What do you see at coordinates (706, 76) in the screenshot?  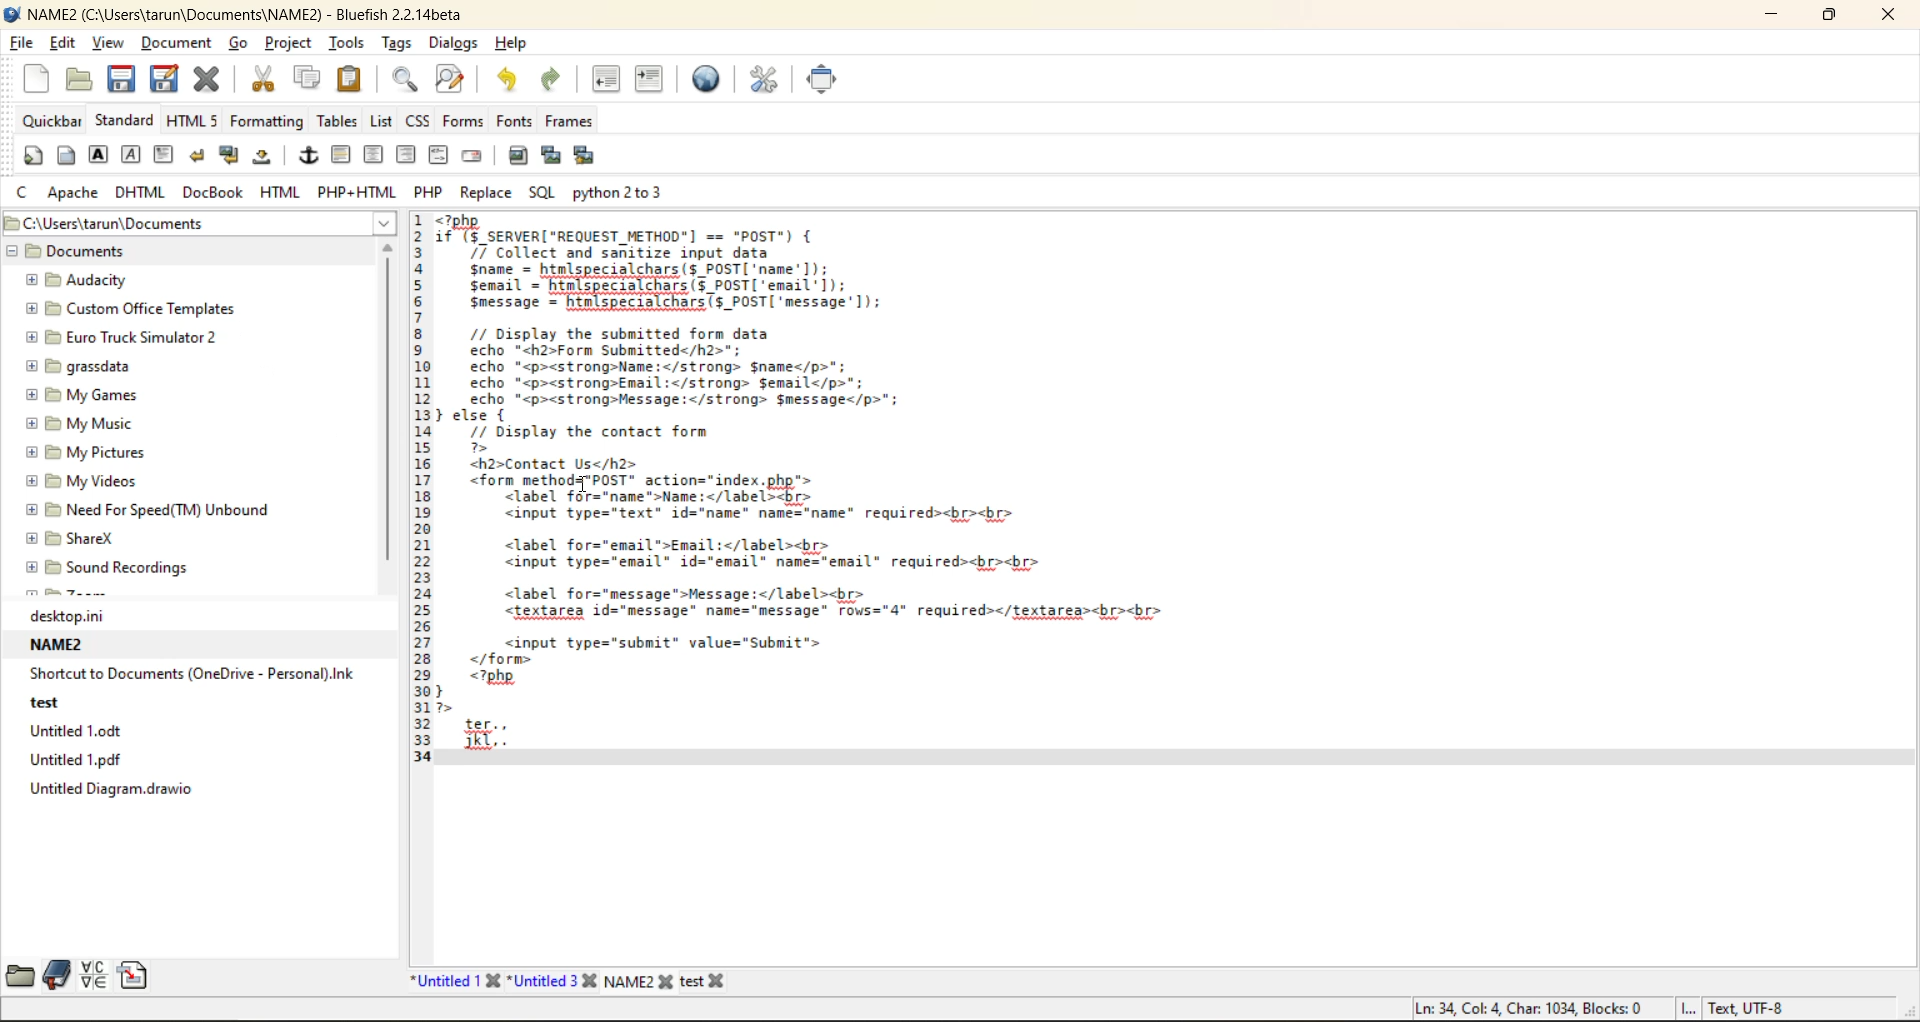 I see `preview in browser` at bounding box center [706, 76].